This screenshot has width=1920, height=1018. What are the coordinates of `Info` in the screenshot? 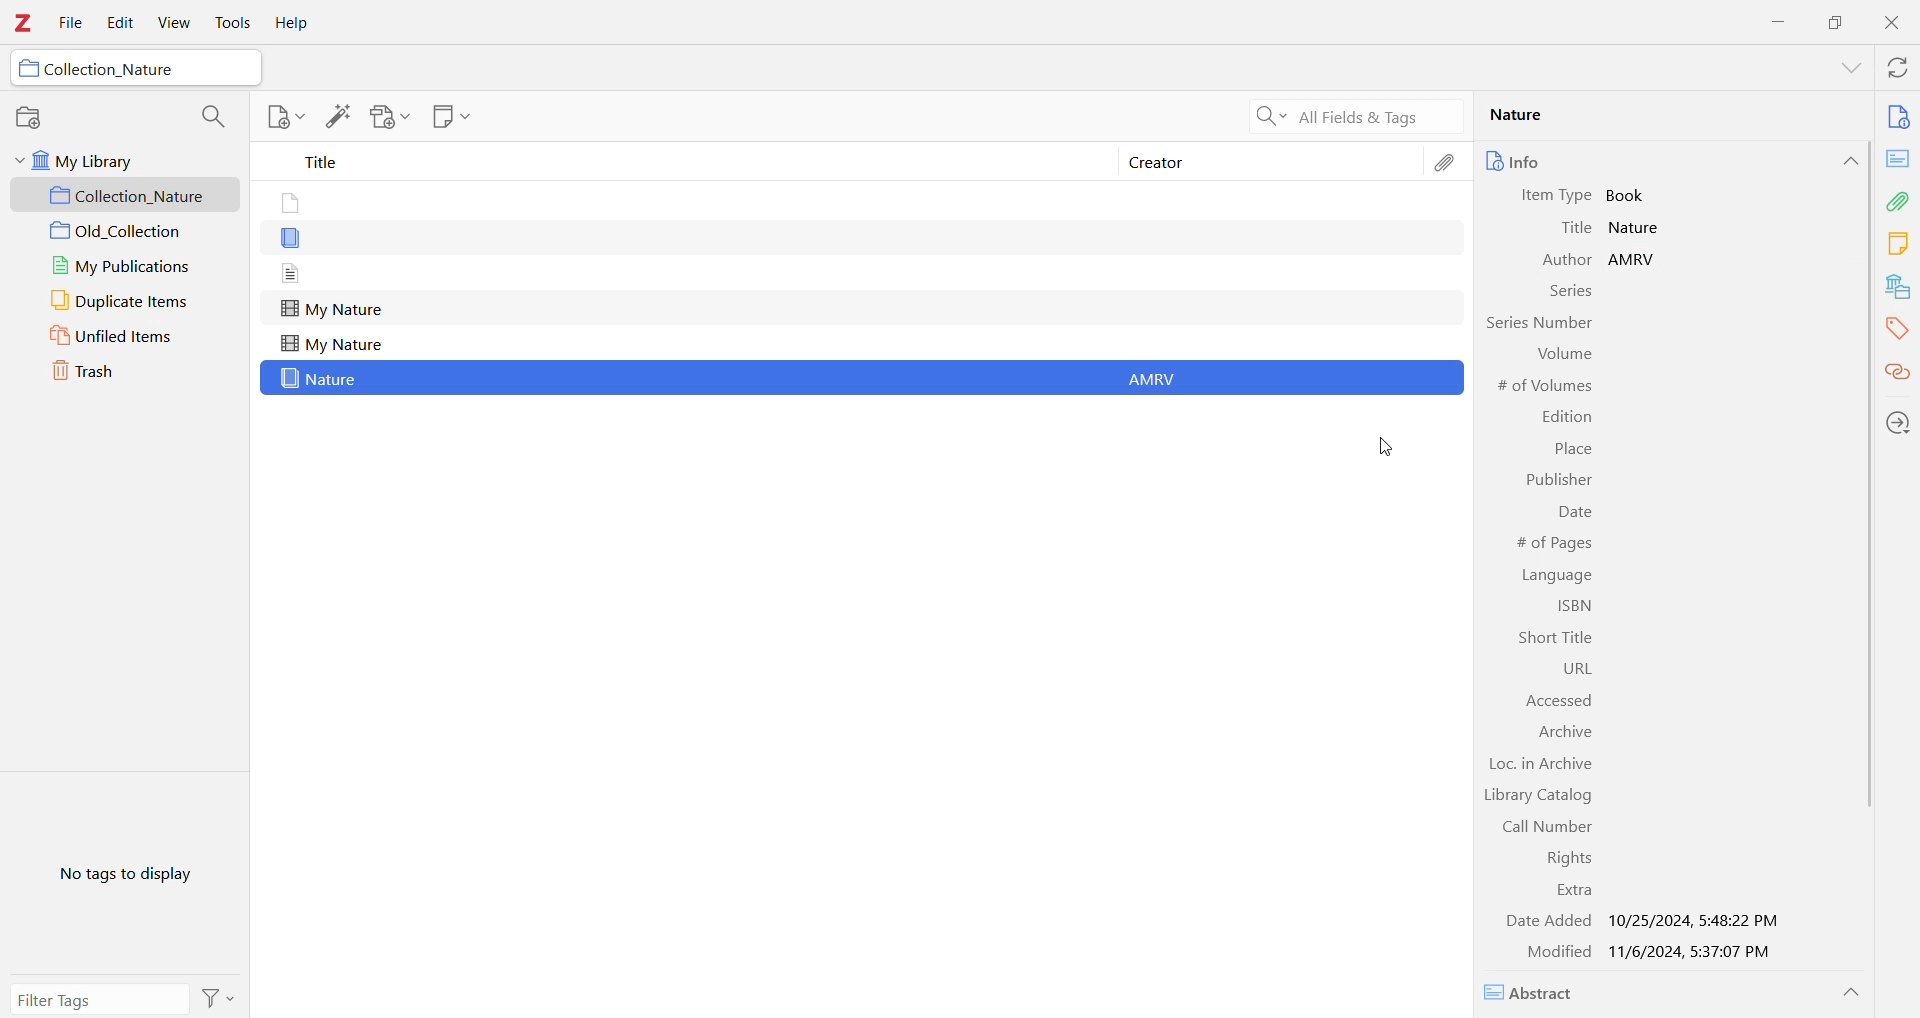 It's located at (1898, 119).